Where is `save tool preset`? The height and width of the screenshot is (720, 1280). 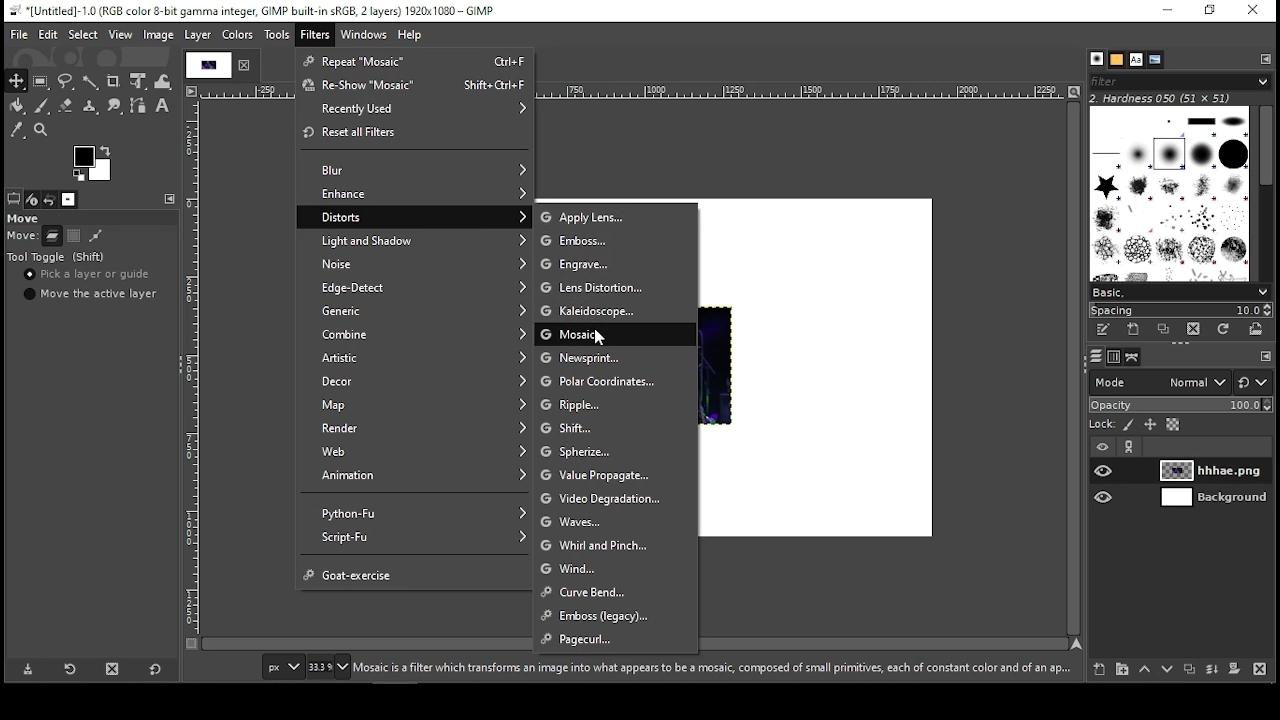 save tool preset is located at coordinates (28, 669).